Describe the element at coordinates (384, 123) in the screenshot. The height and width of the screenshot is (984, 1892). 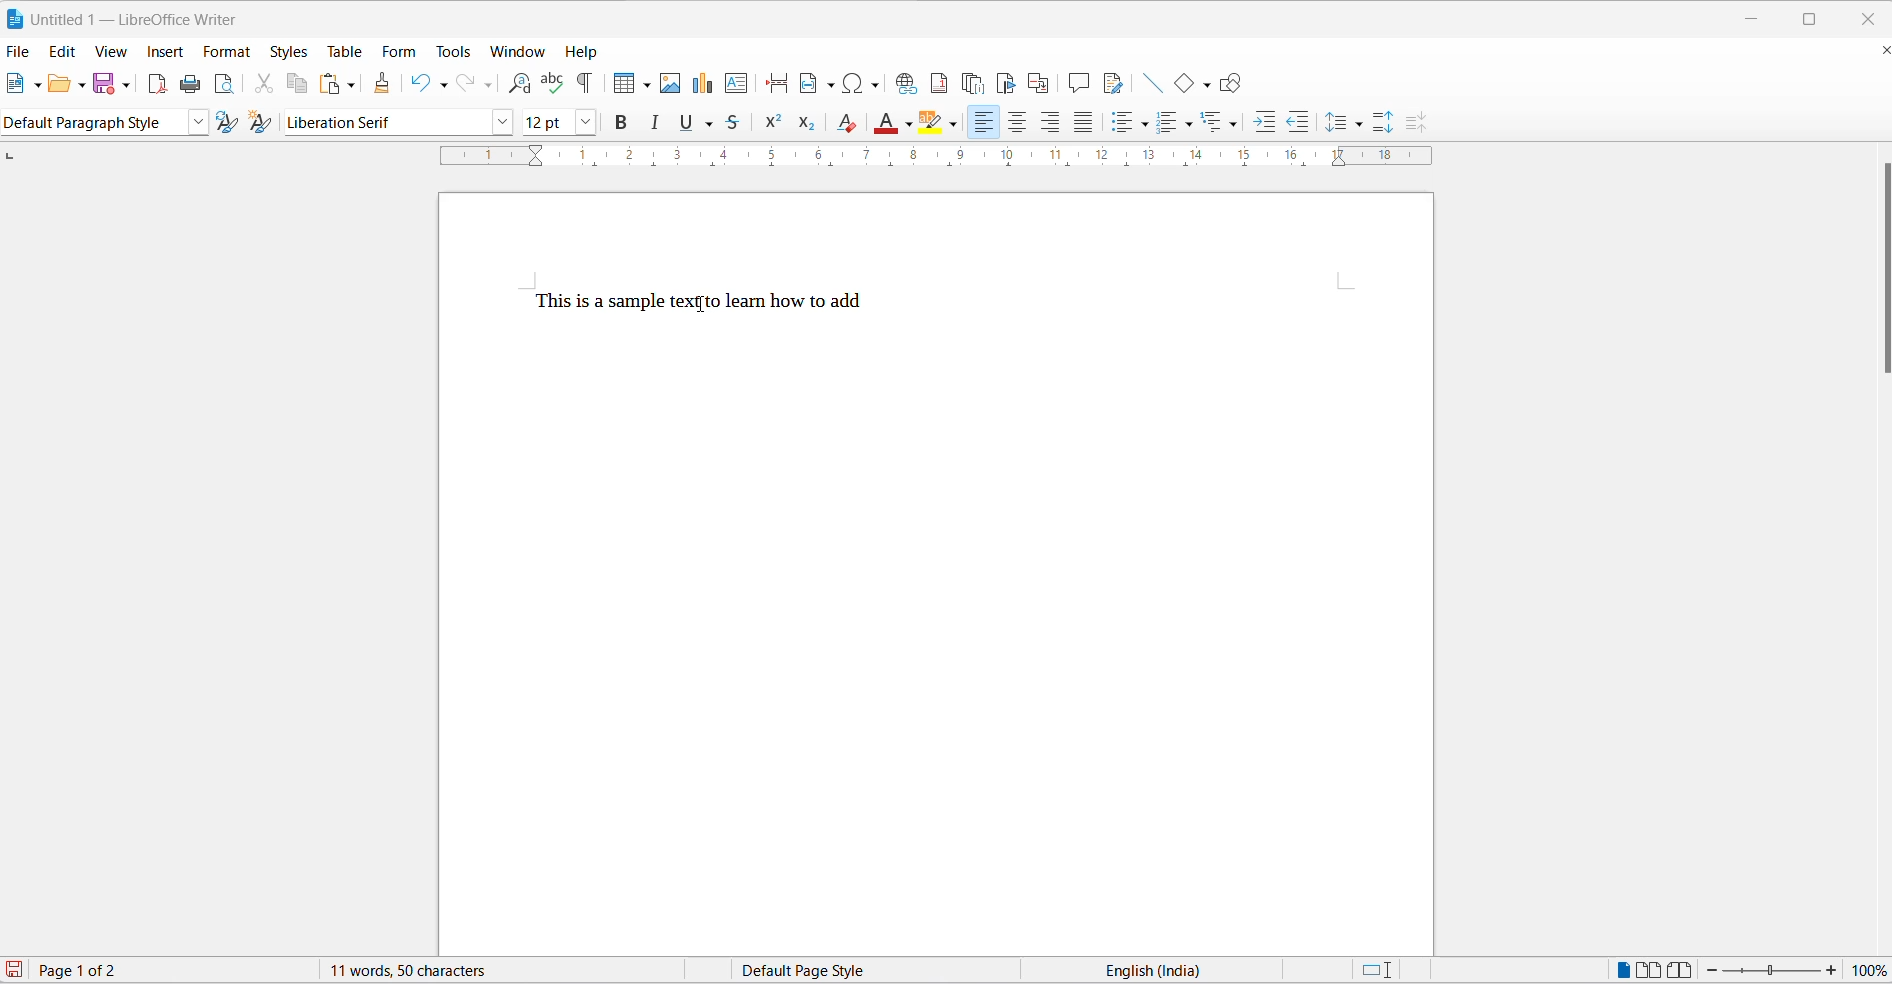
I see `font name` at that location.